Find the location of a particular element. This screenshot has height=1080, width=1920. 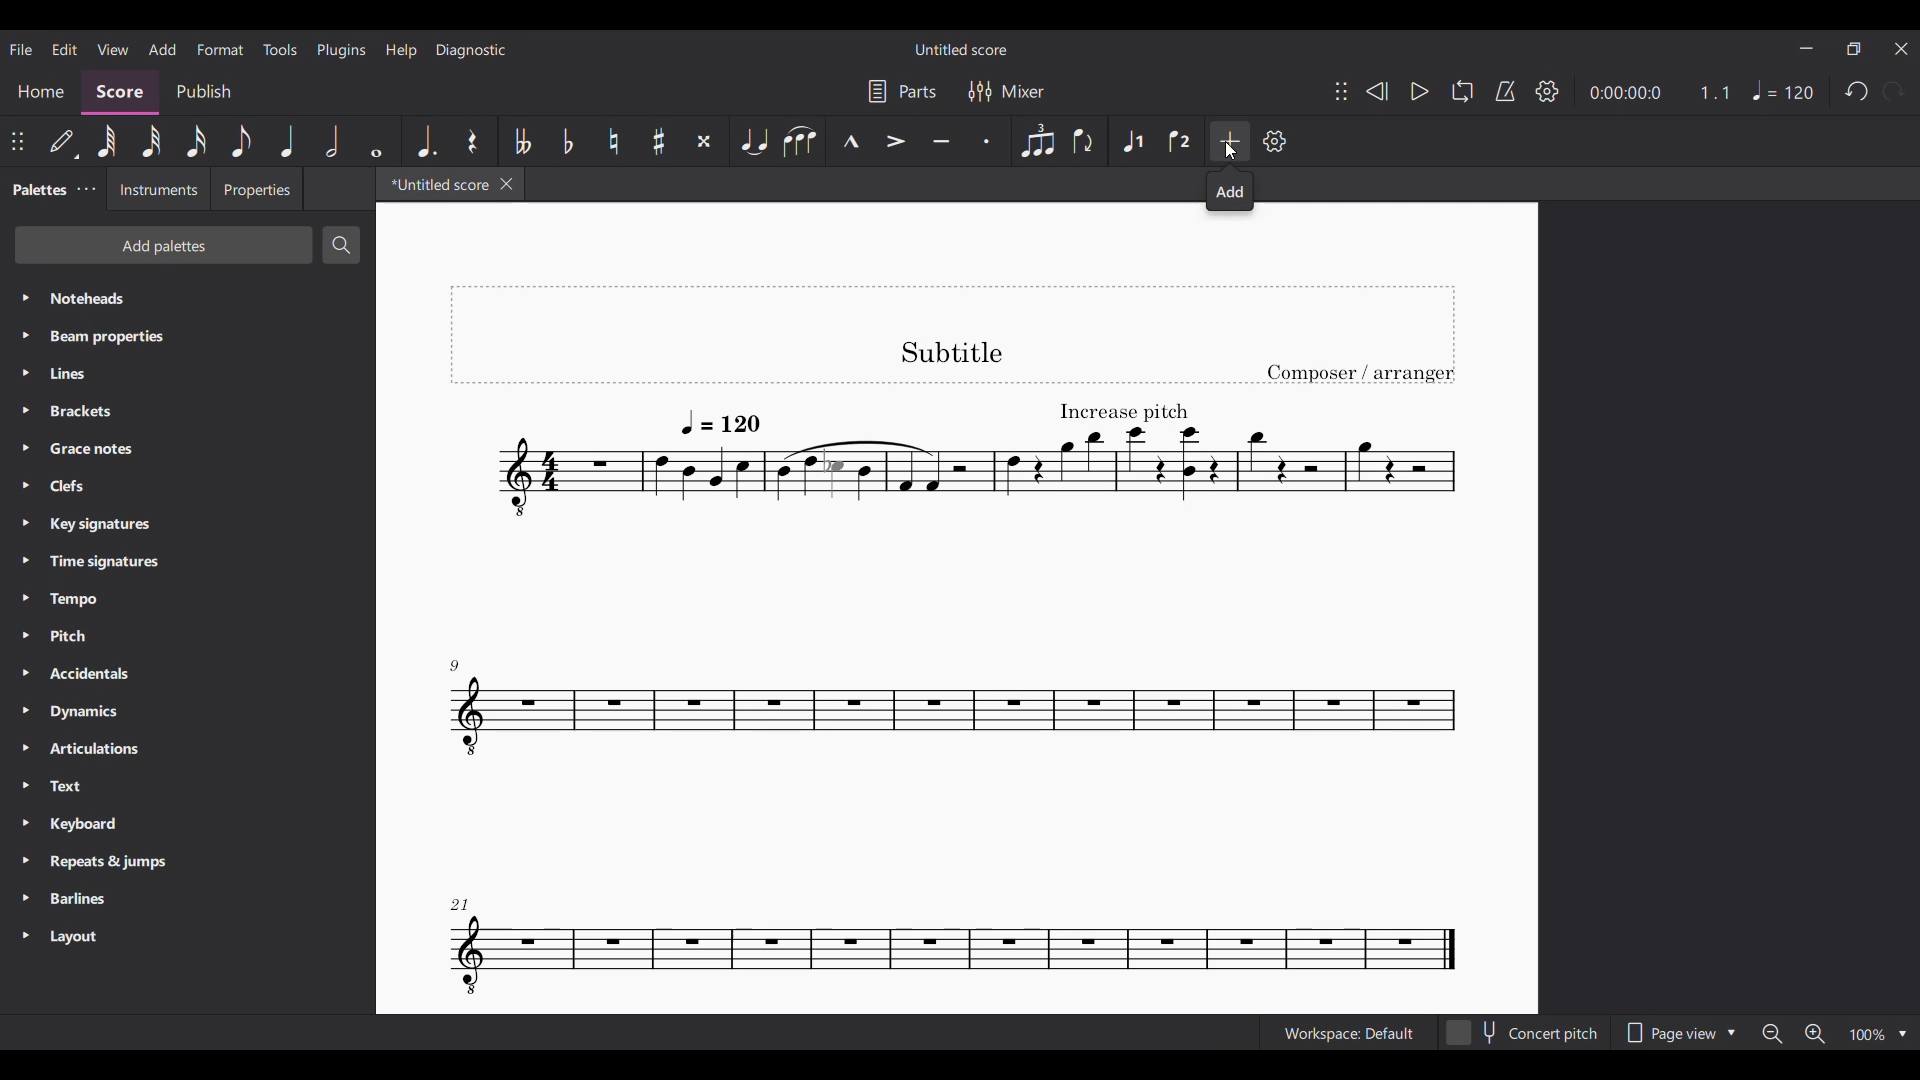

Untitled score is located at coordinates (961, 49).